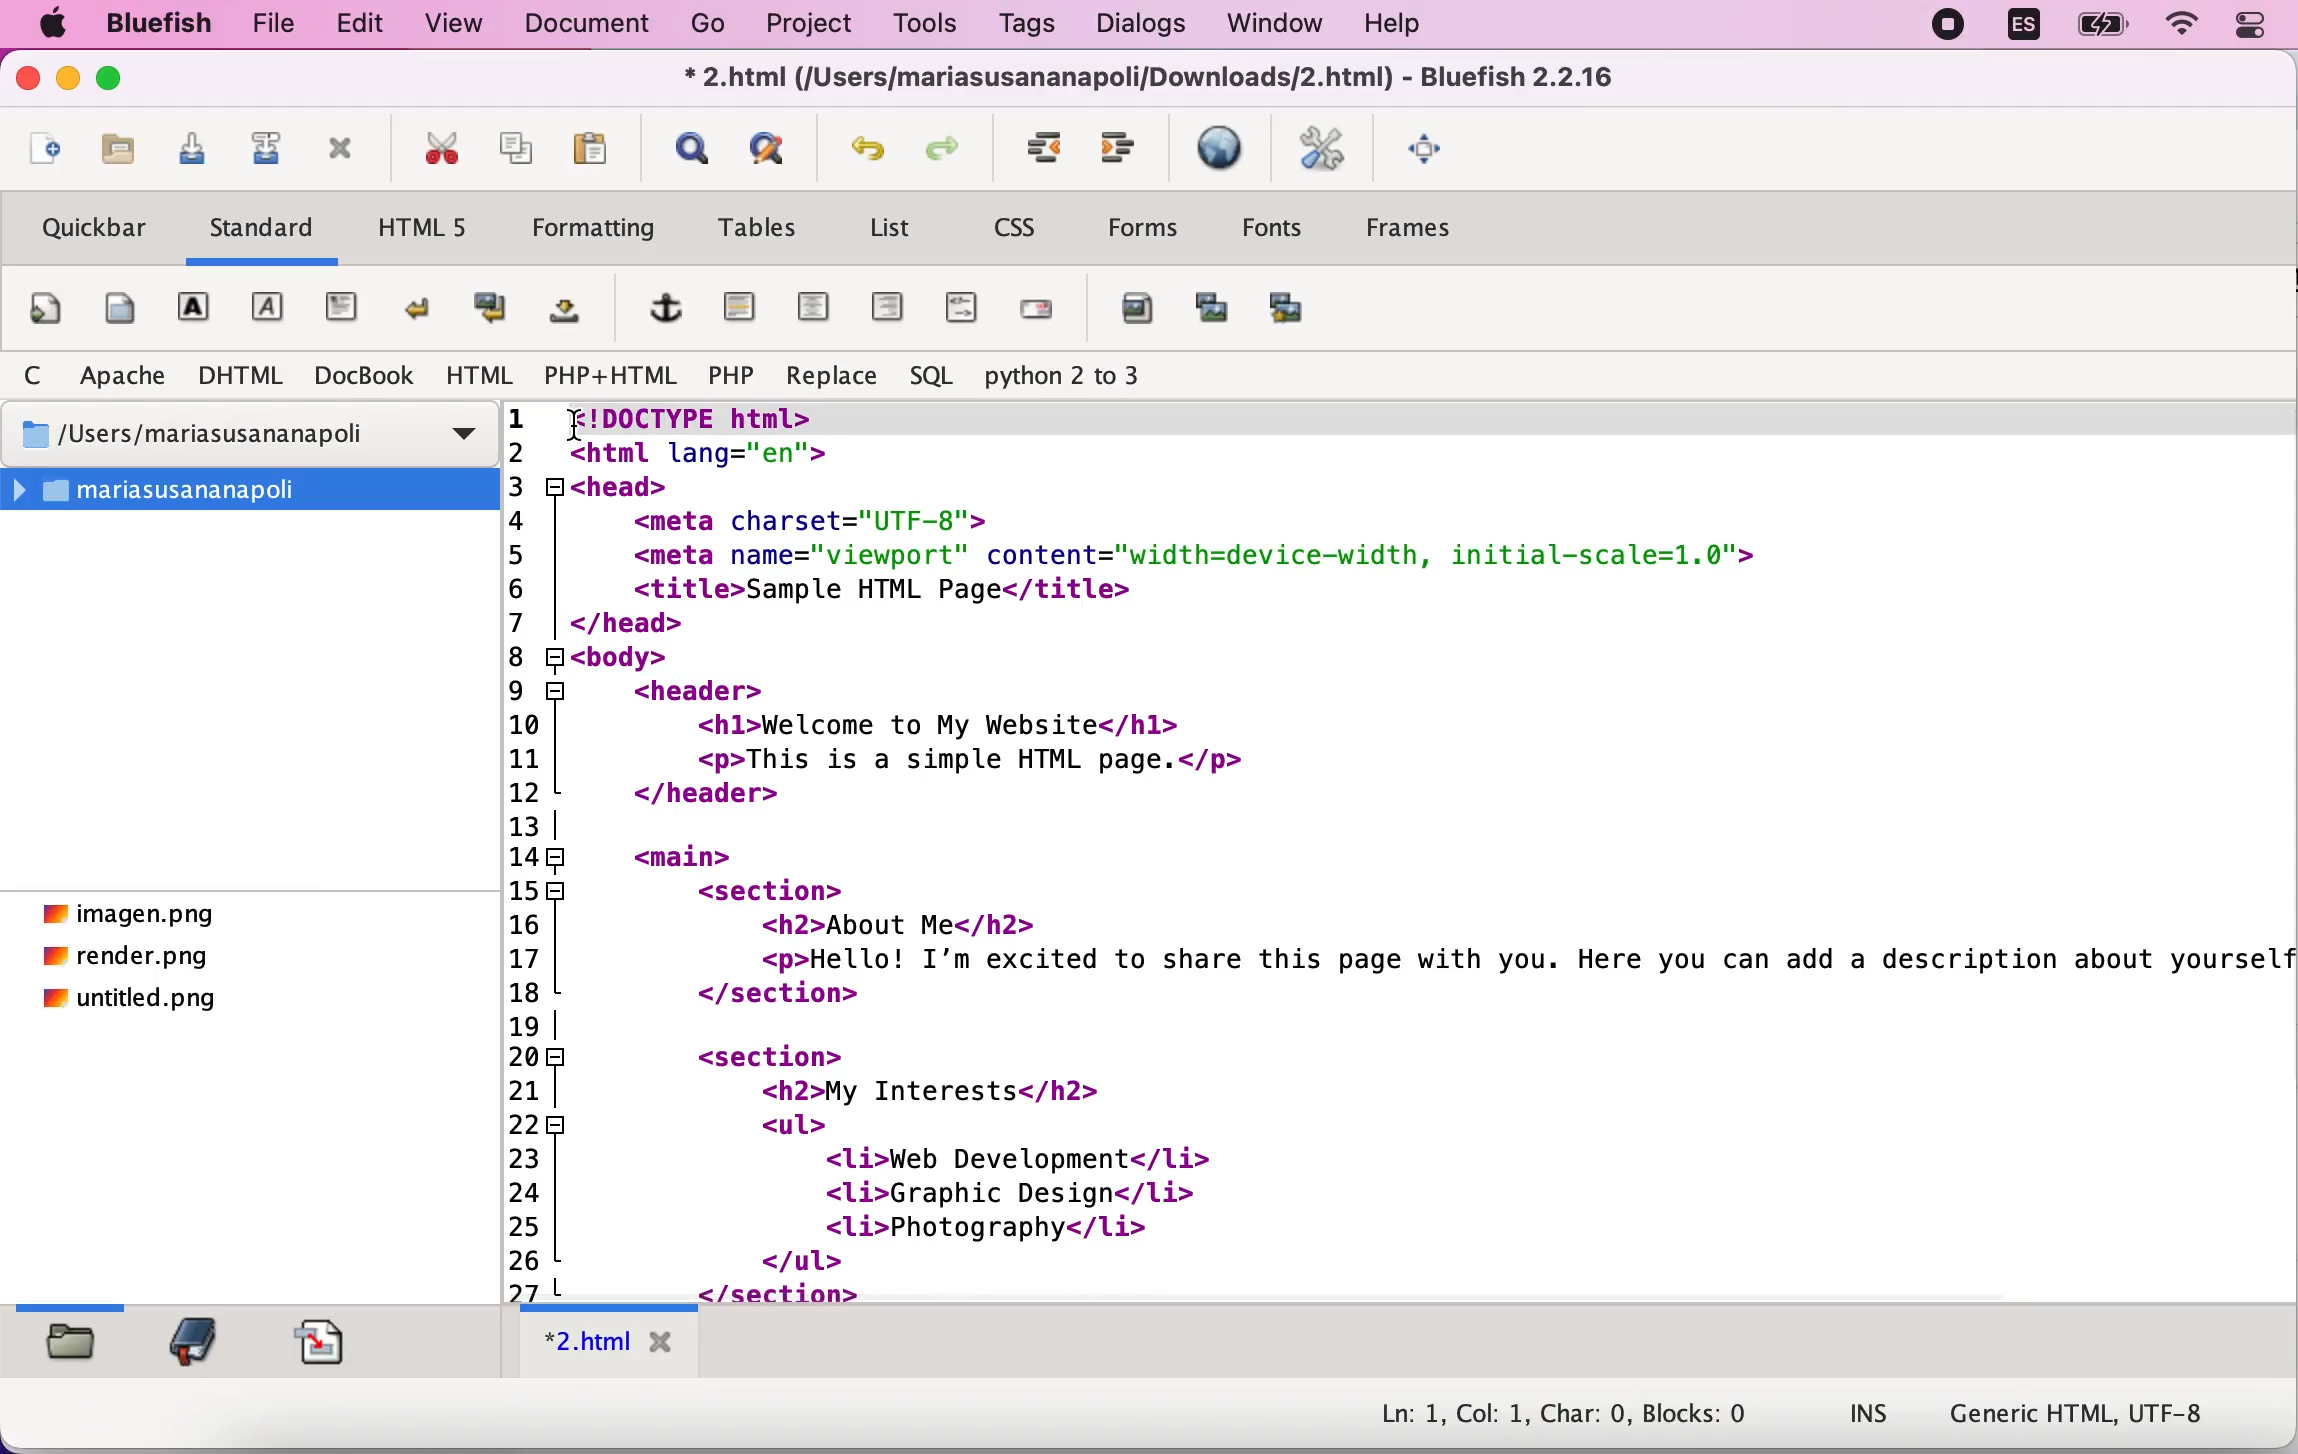 The width and height of the screenshot is (2298, 1454). What do you see at coordinates (753, 231) in the screenshot?
I see `tables` at bounding box center [753, 231].